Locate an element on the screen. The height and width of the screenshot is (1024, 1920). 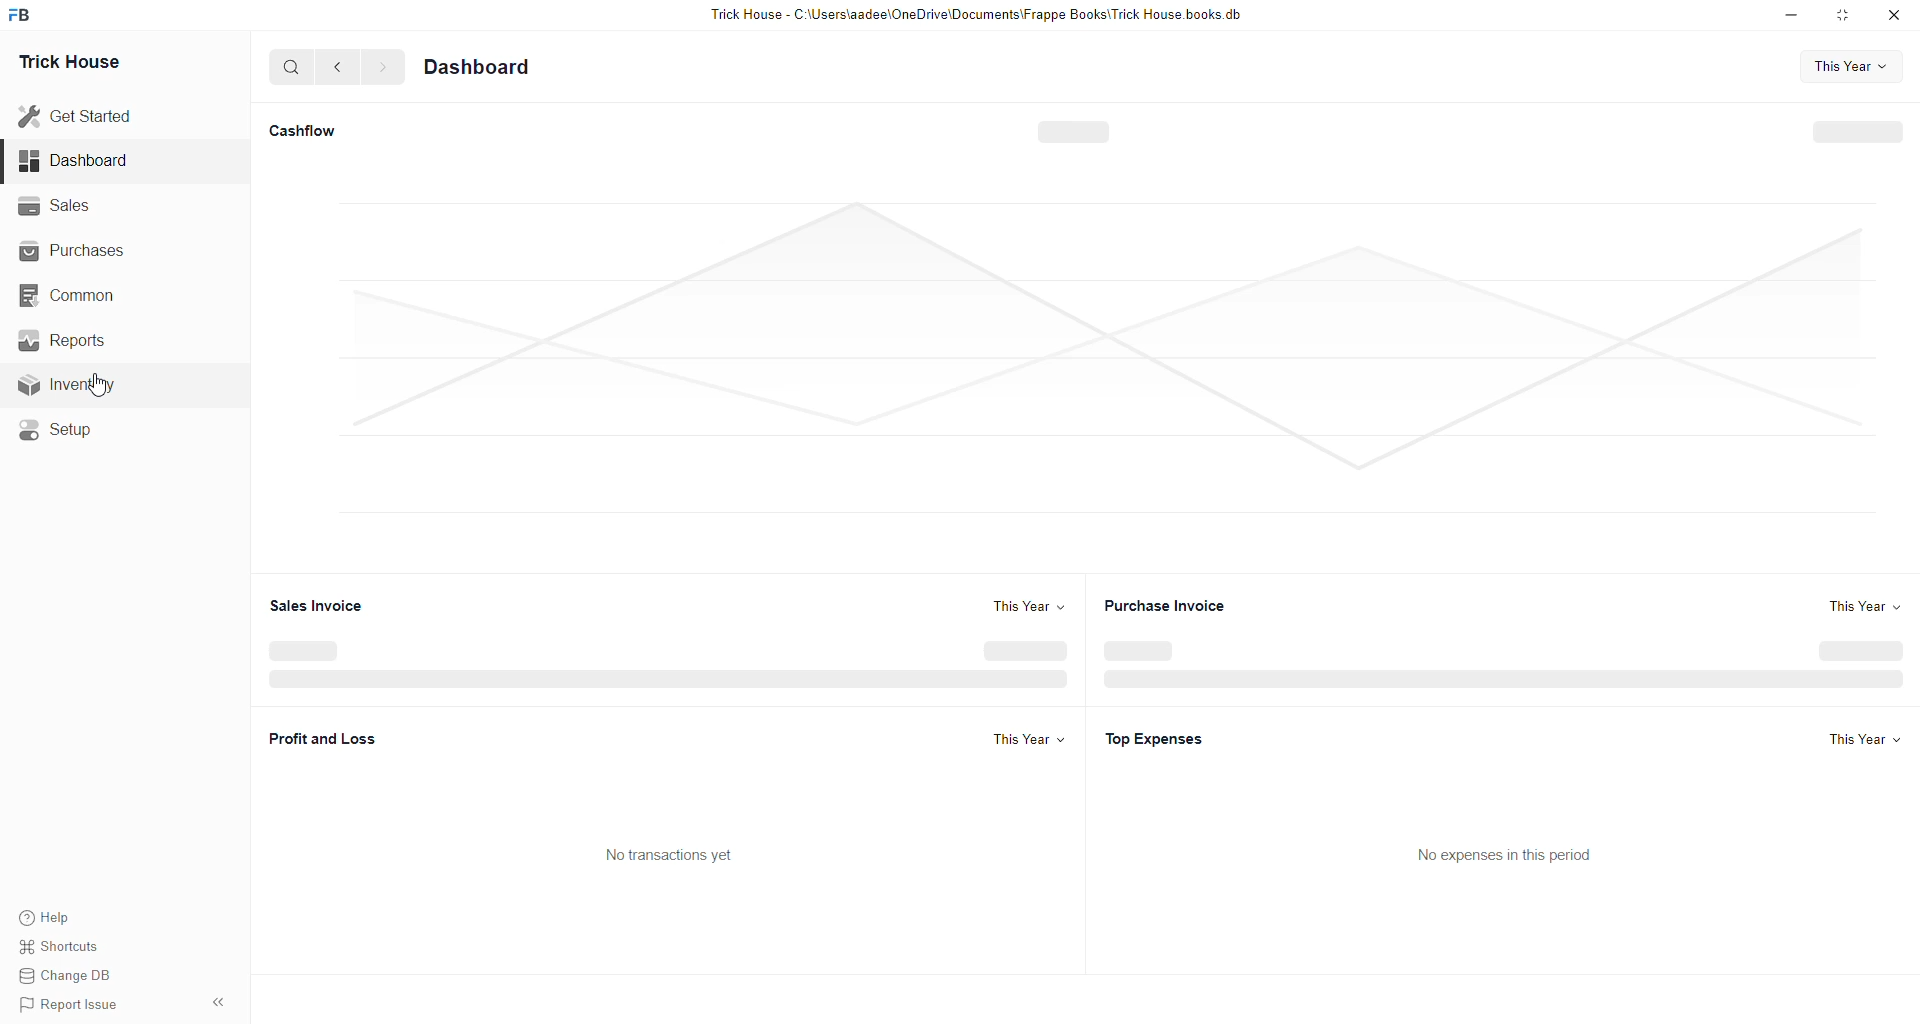
This year is located at coordinates (1864, 611).